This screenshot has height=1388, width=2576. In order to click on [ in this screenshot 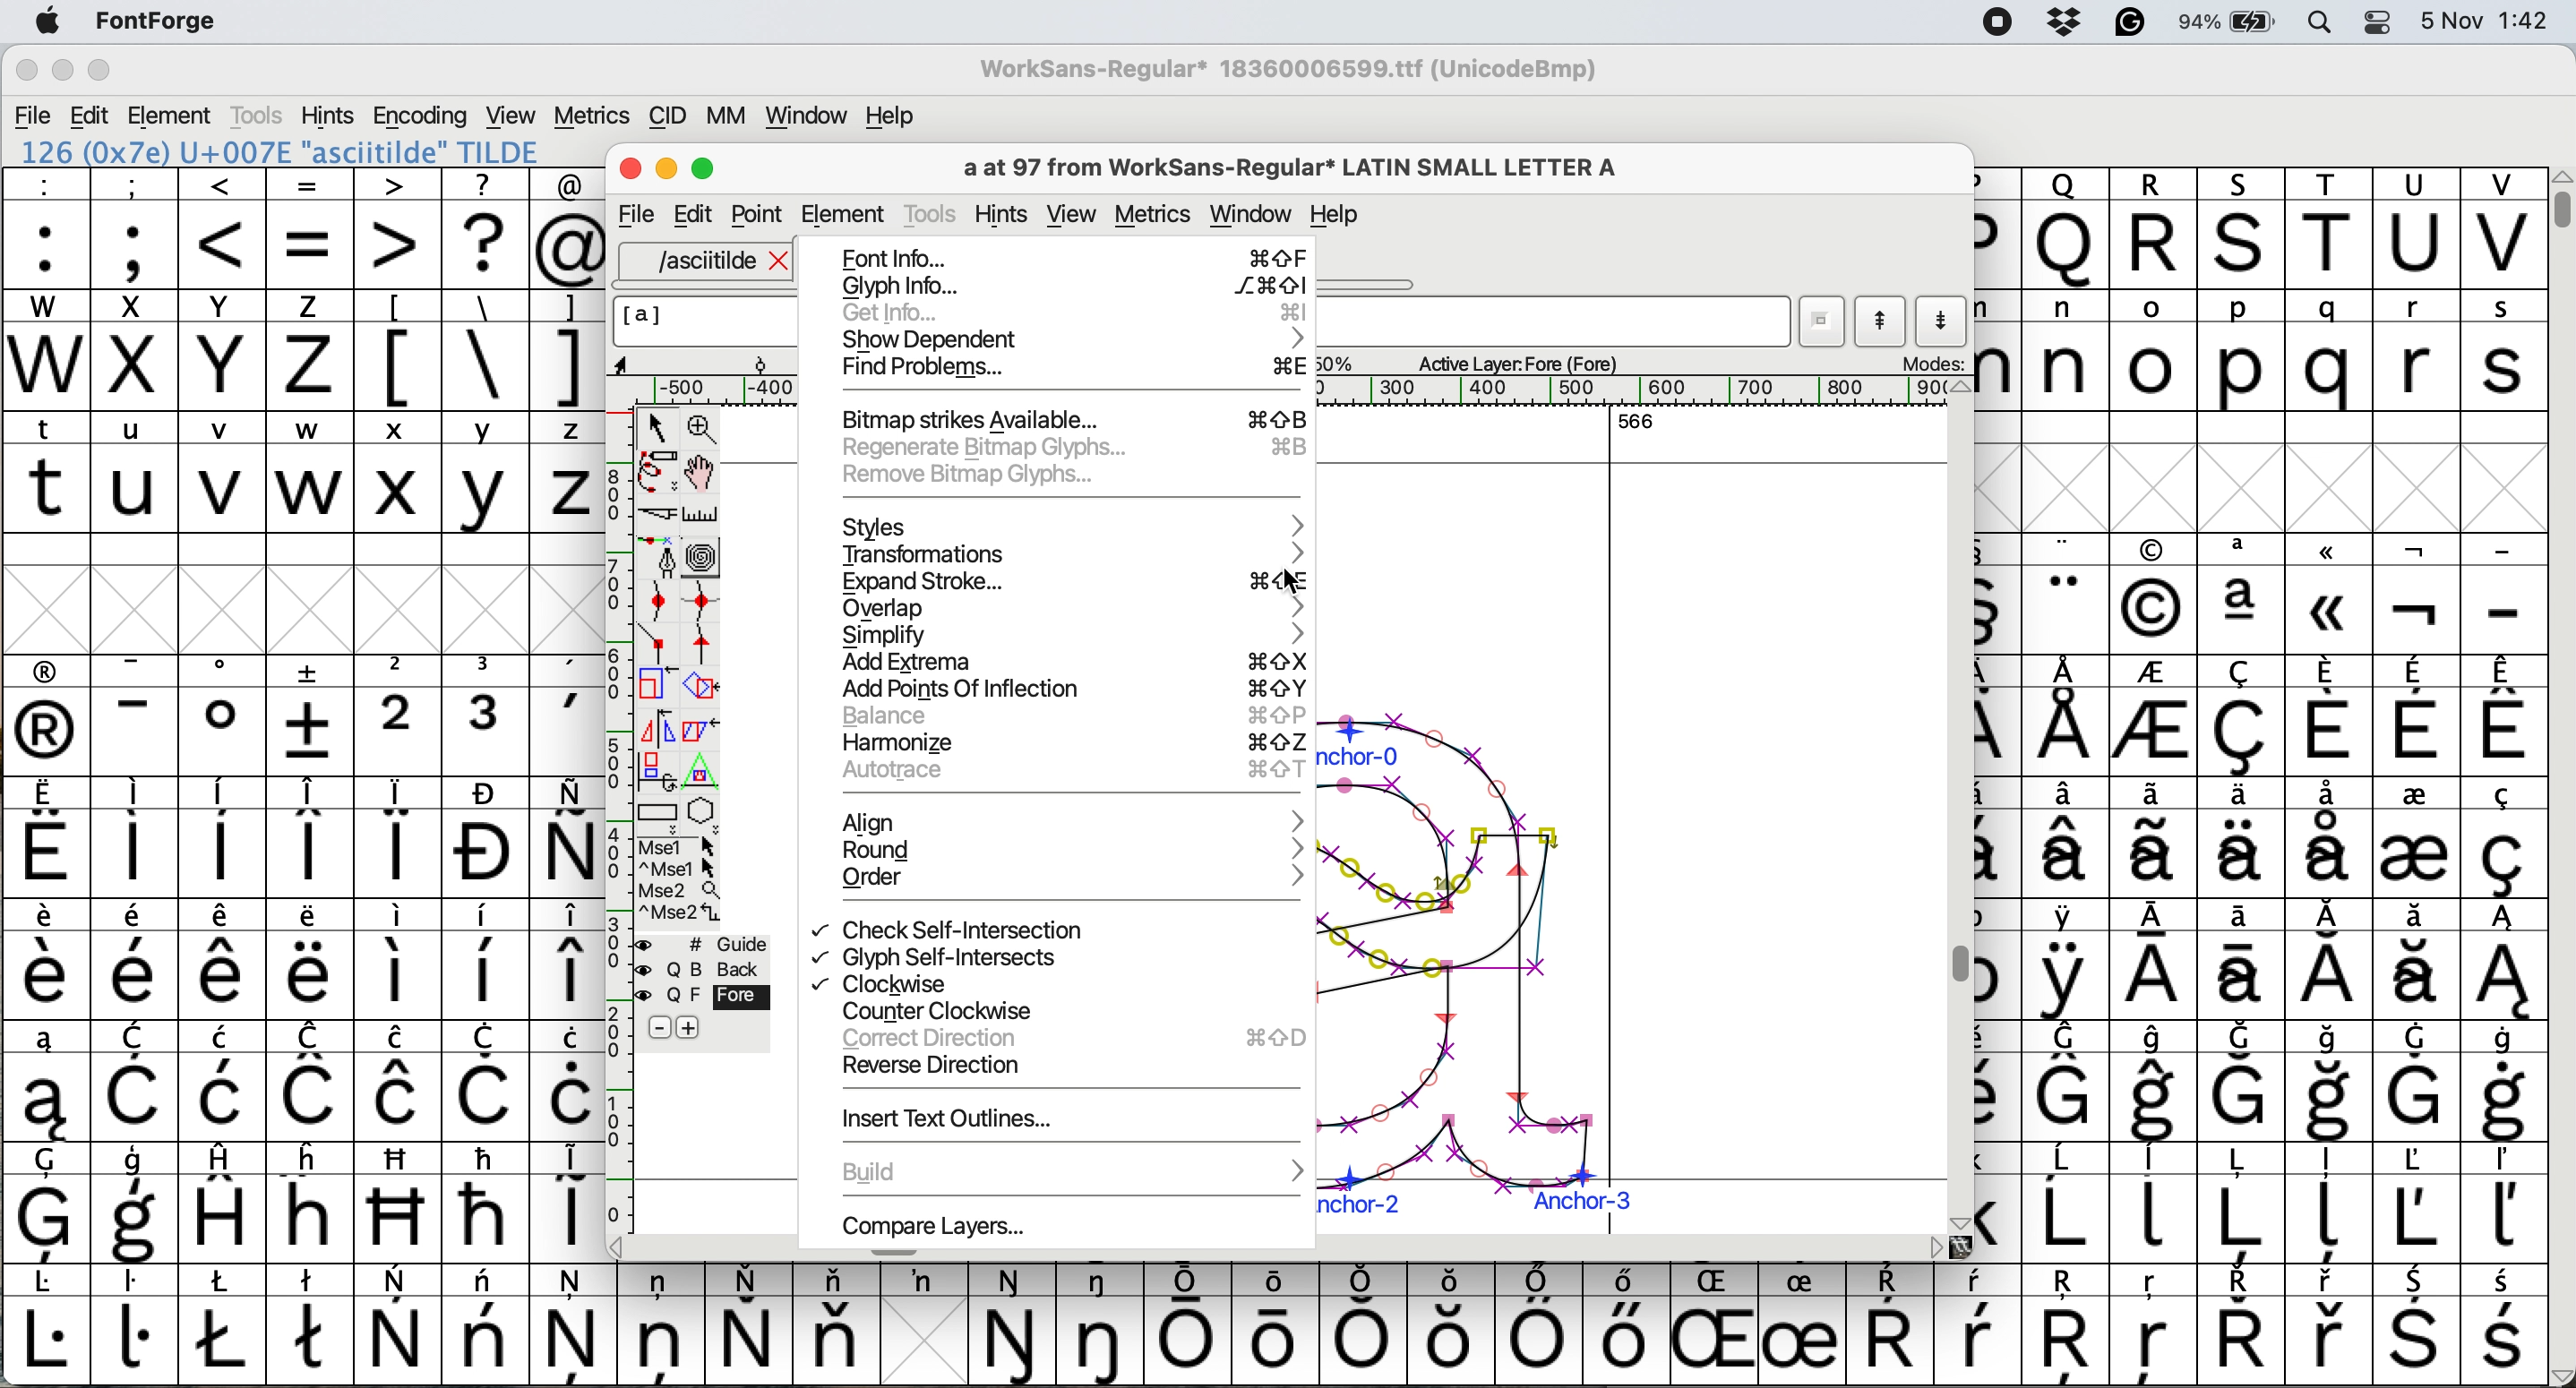, I will do `click(399, 350)`.